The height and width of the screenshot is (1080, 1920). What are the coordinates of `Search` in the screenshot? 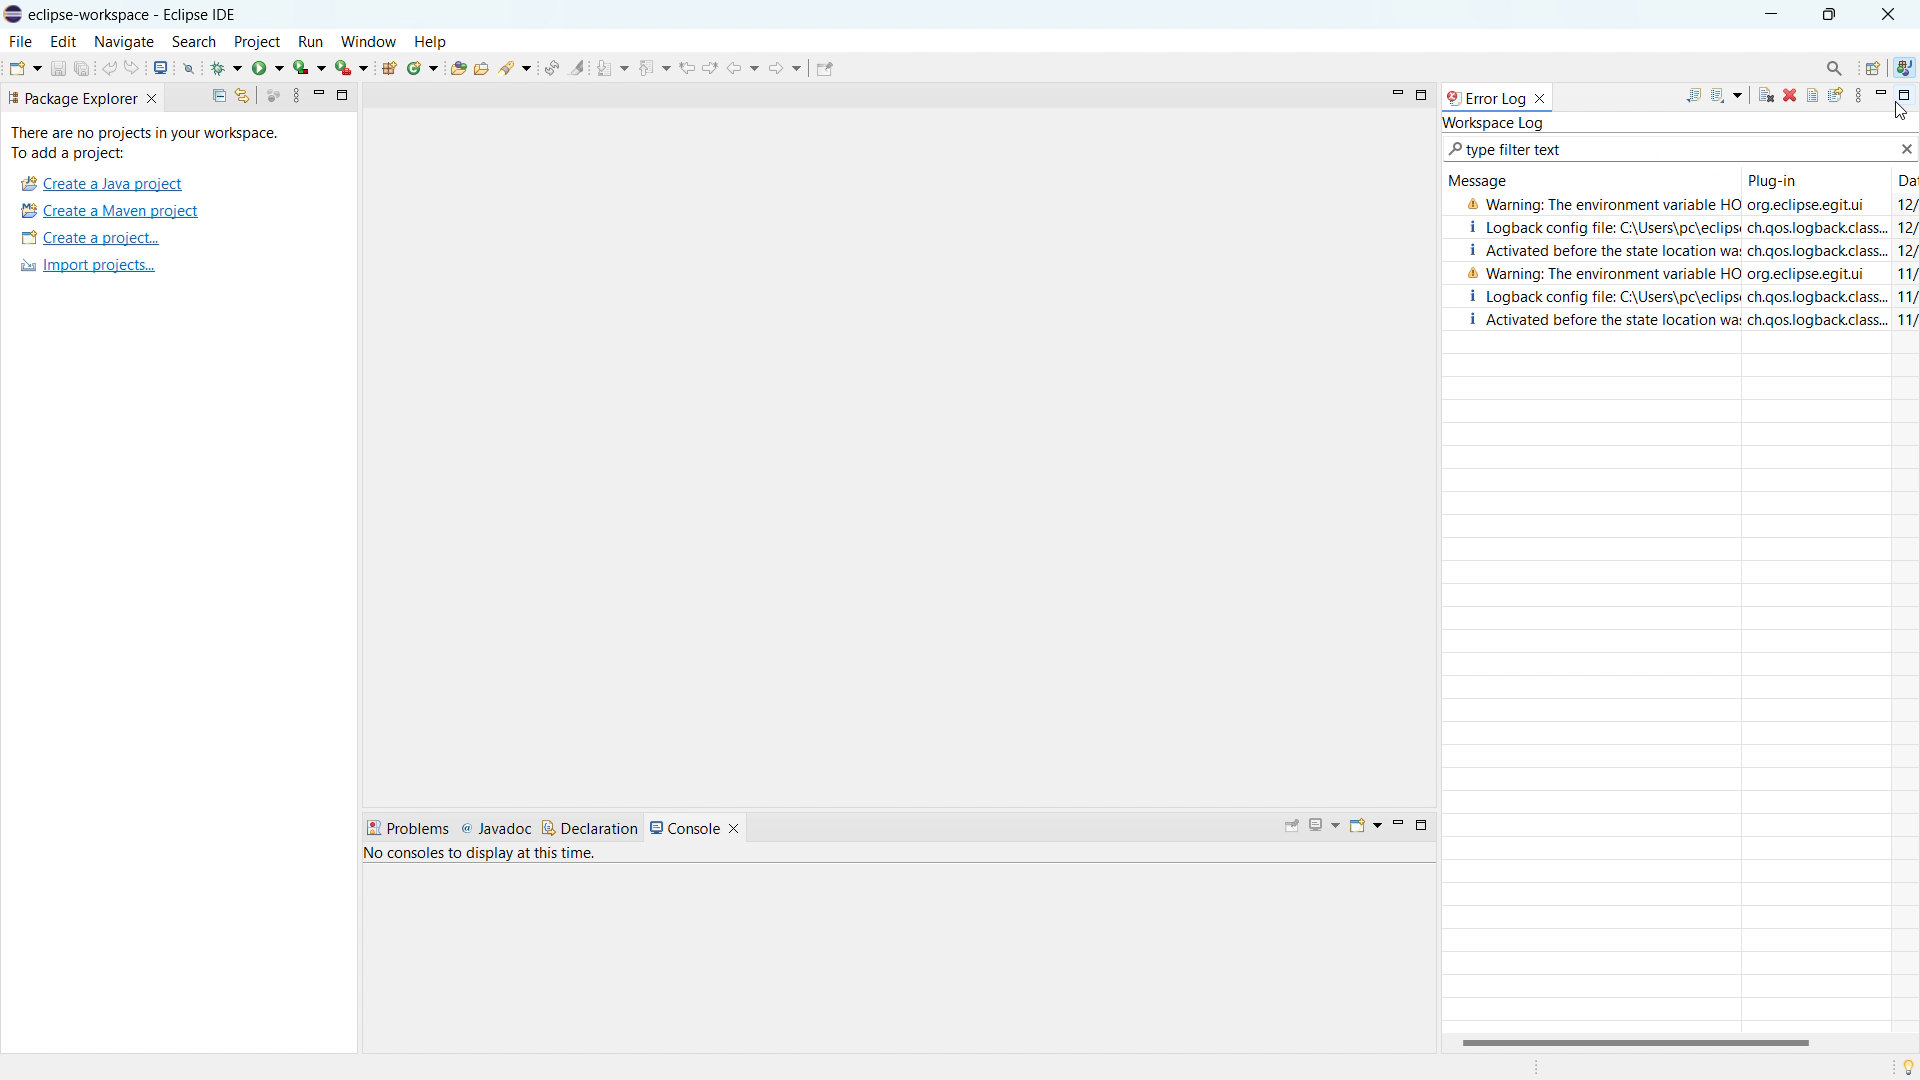 It's located at (1829, 66).